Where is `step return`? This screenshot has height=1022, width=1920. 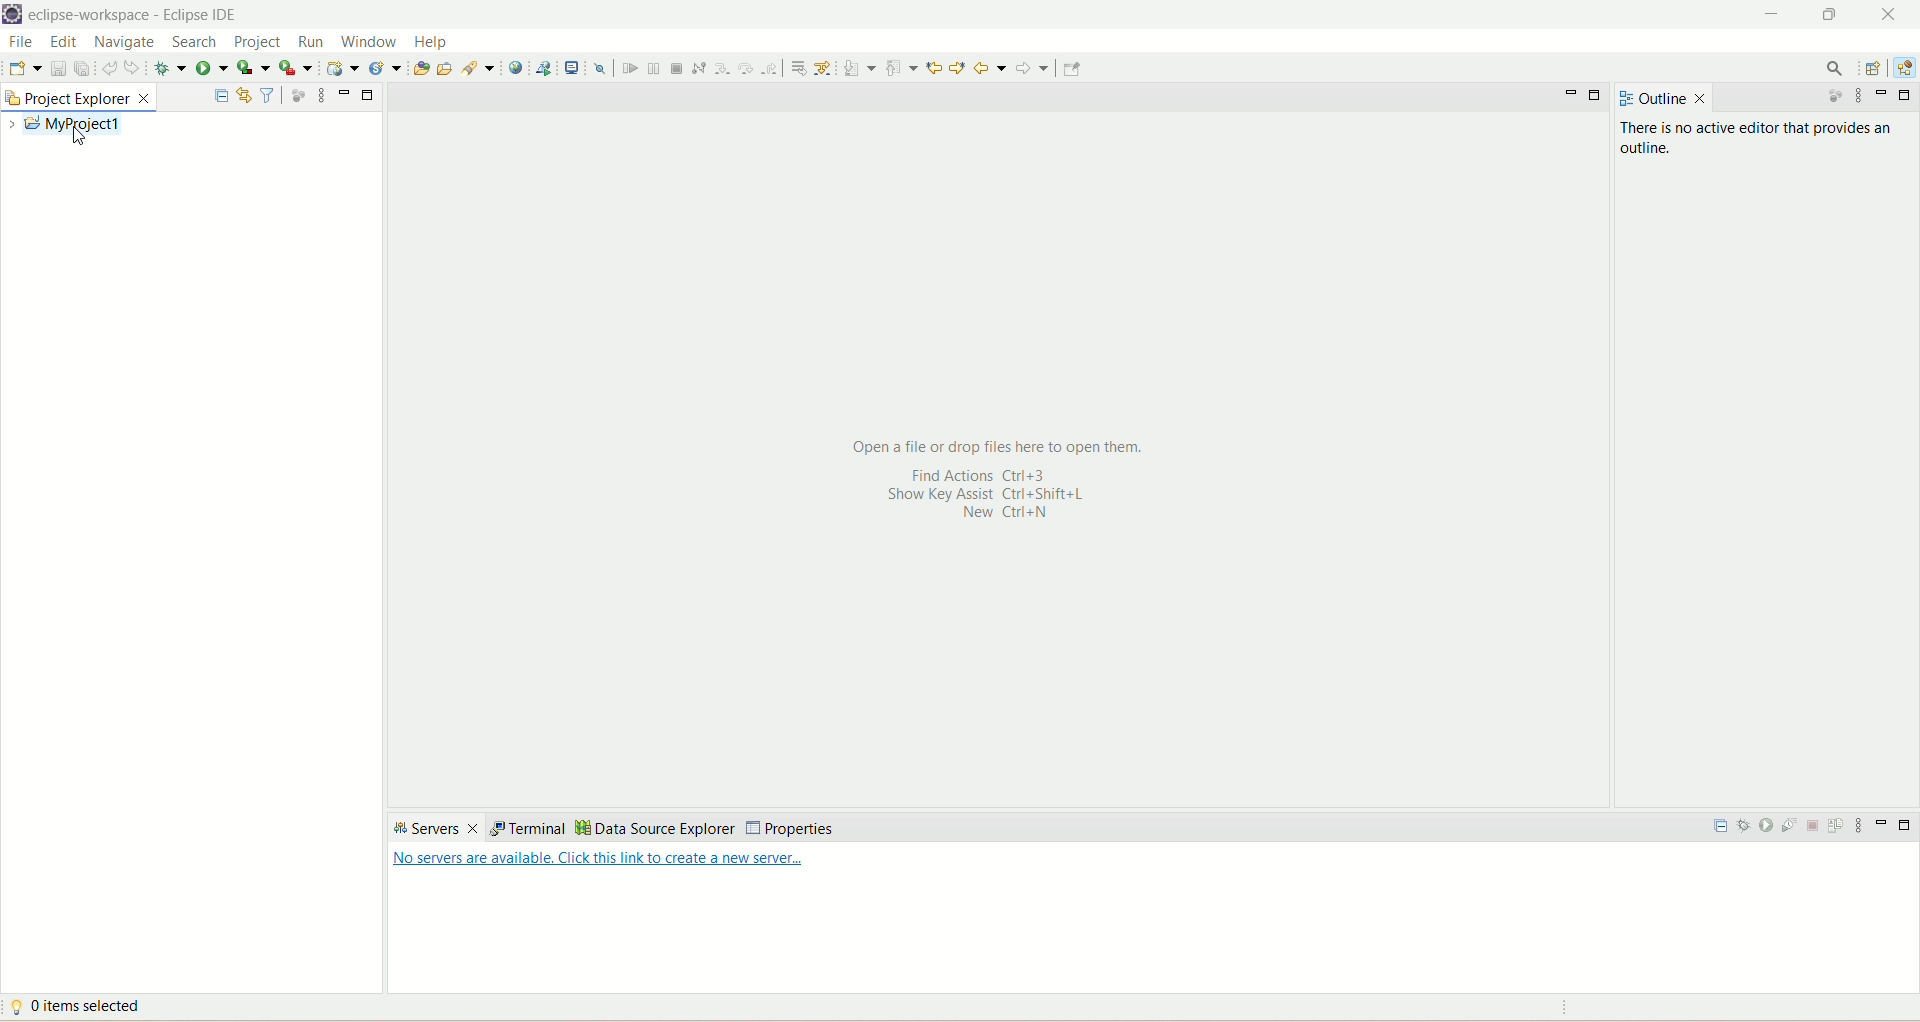 step return is located at coordinates (772, 67).